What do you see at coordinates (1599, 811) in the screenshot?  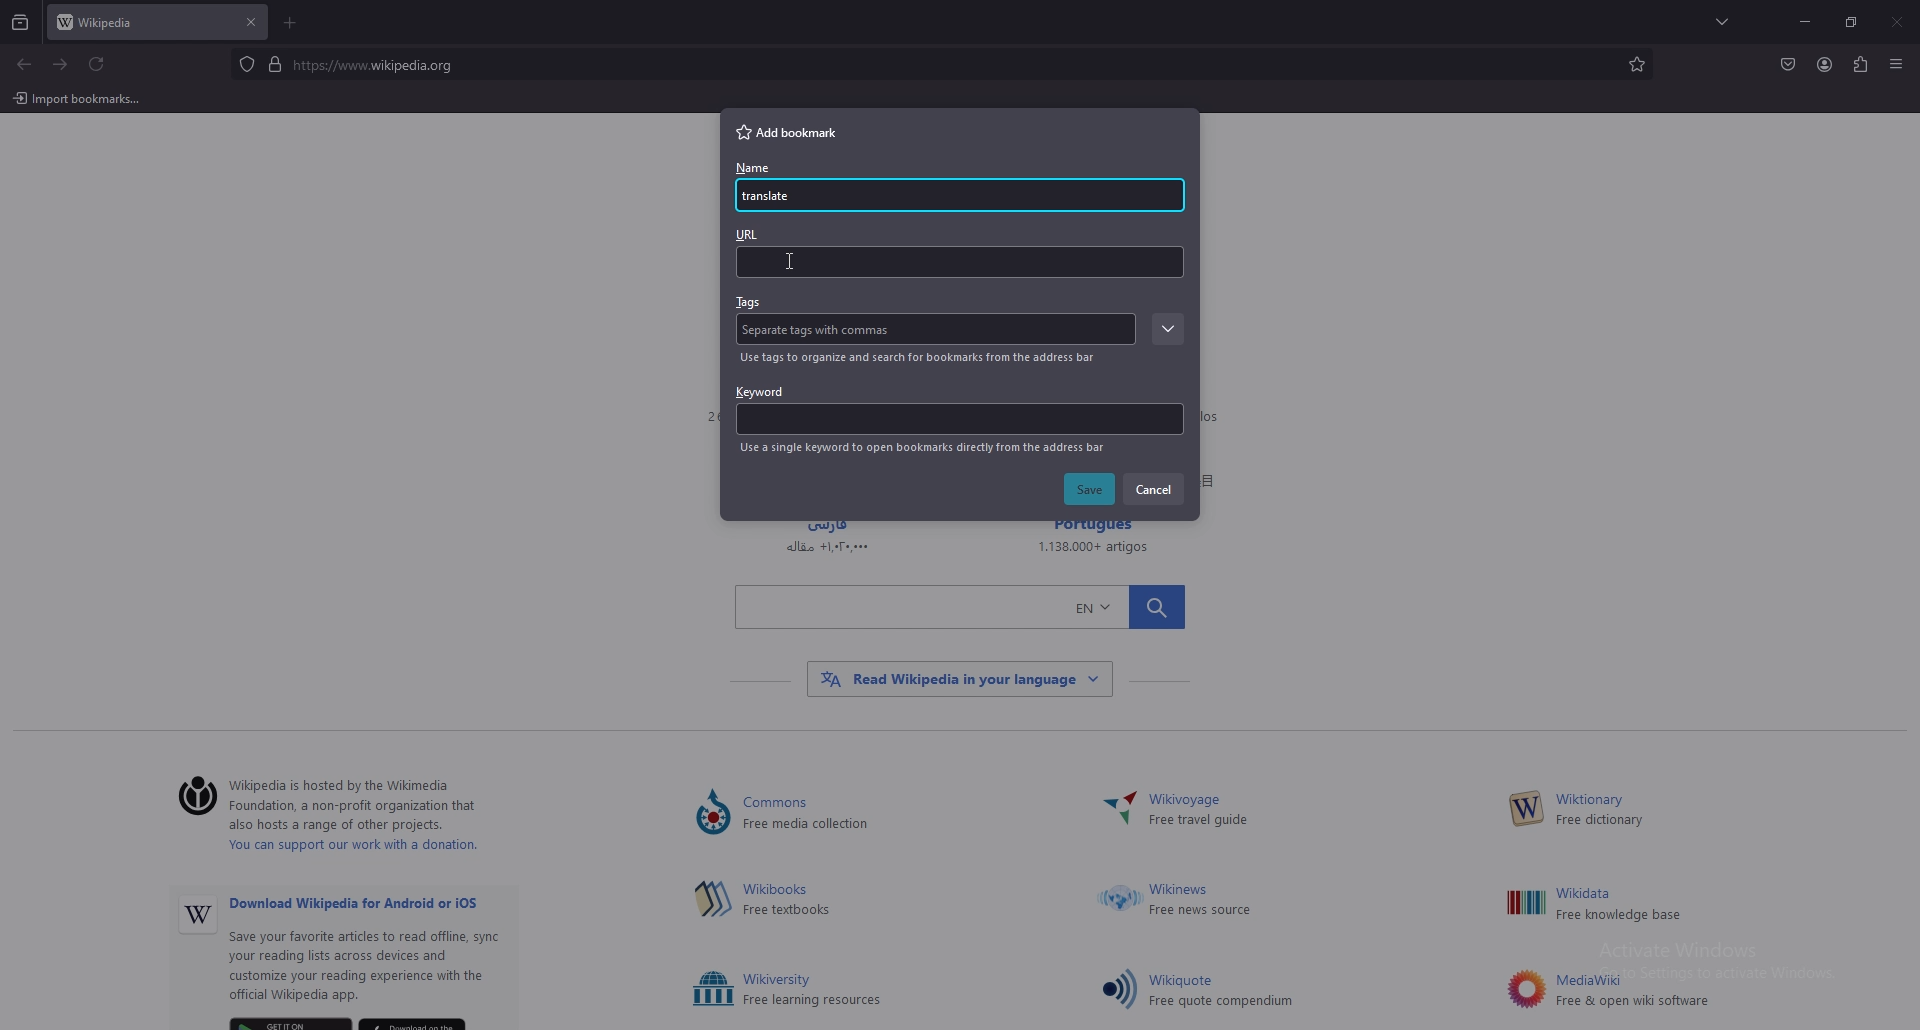 I see `W—
Free dictionary` at bounding box center [1599, 811].